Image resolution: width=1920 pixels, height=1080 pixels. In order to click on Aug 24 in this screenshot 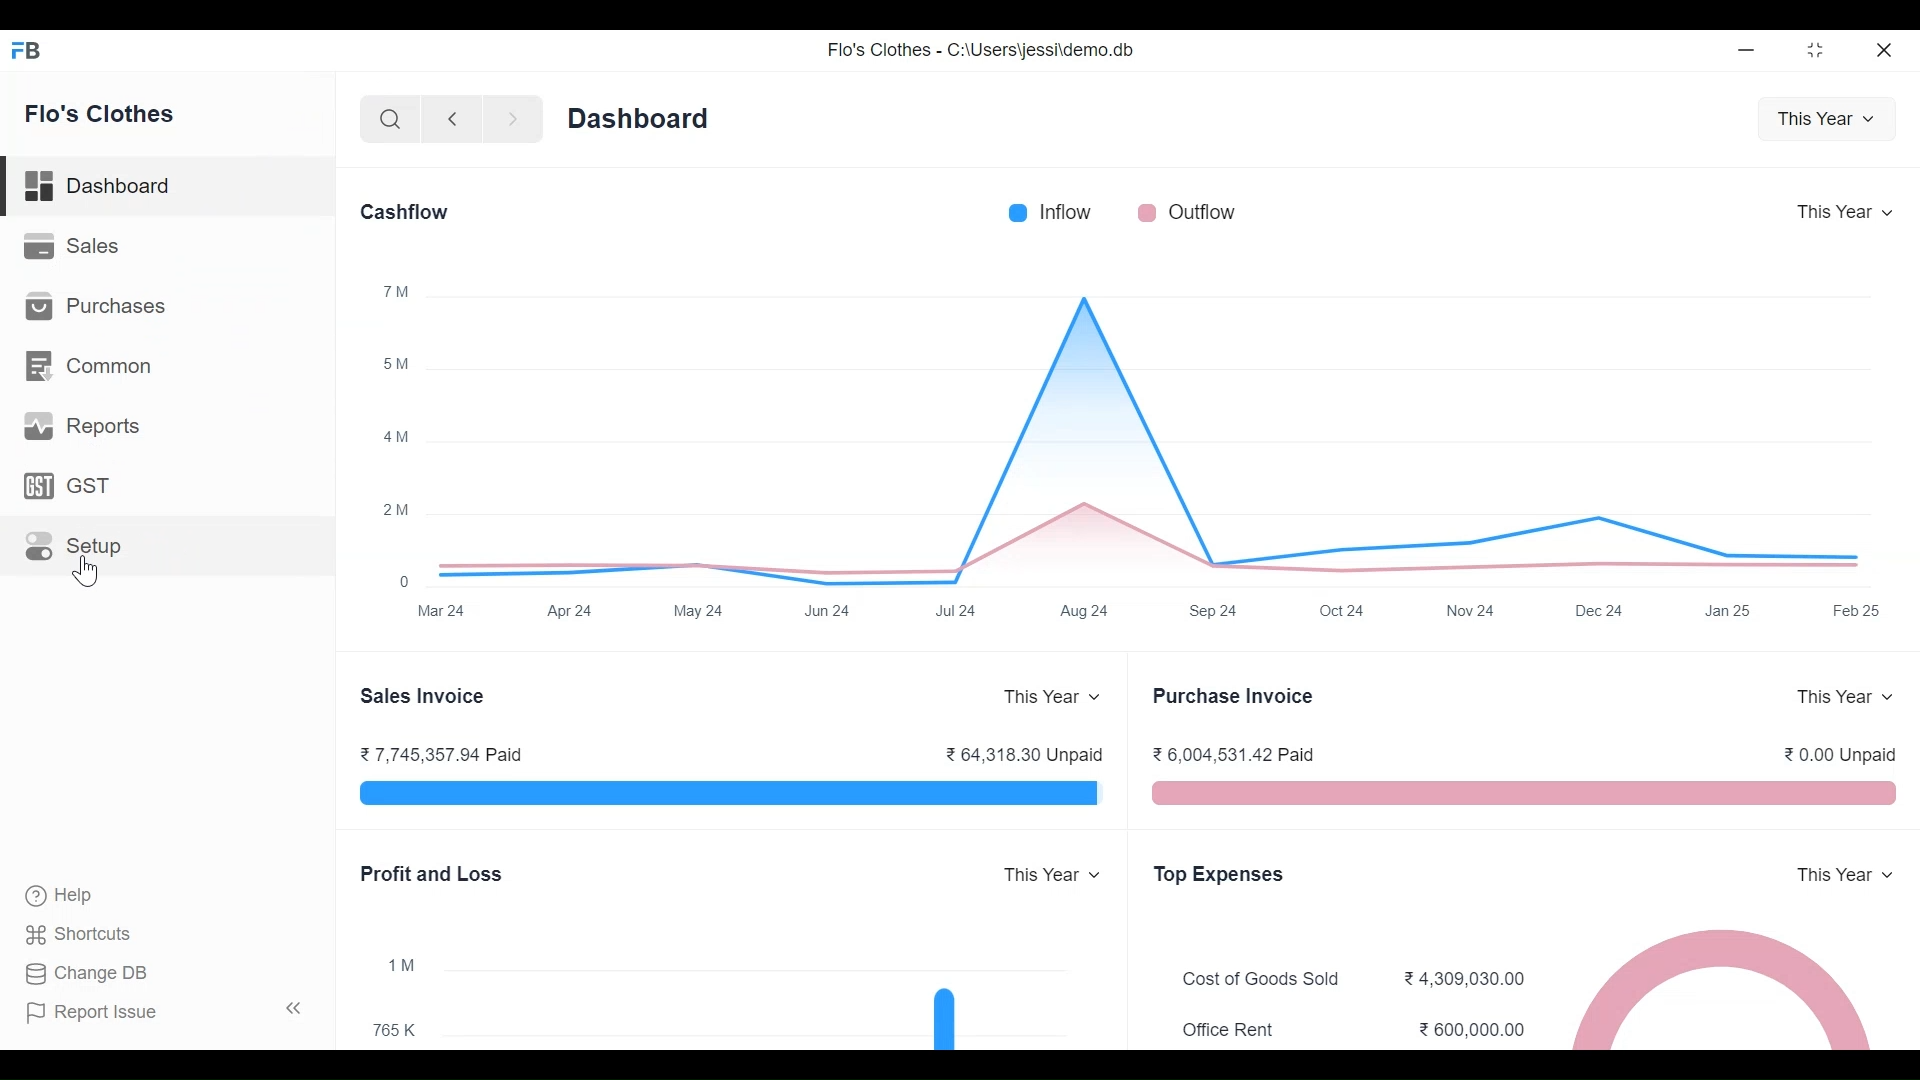, I will do `click(1088, 612)`.